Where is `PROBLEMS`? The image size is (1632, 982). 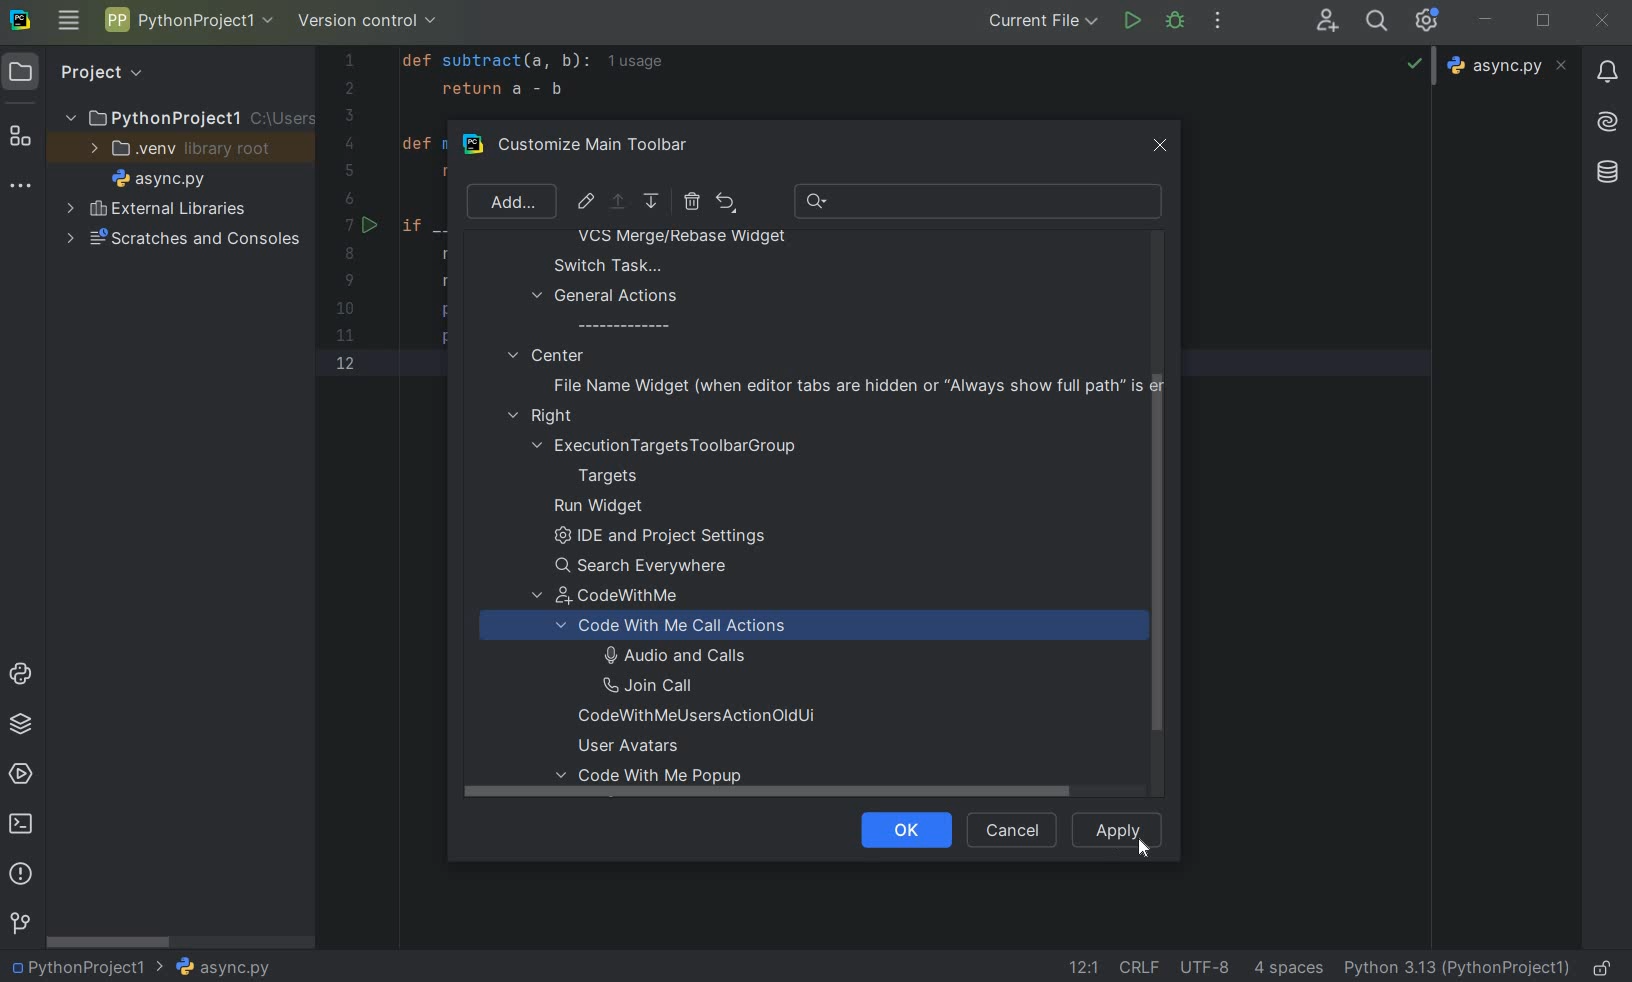
PROBLEMS is located at coordinates (23, 876).